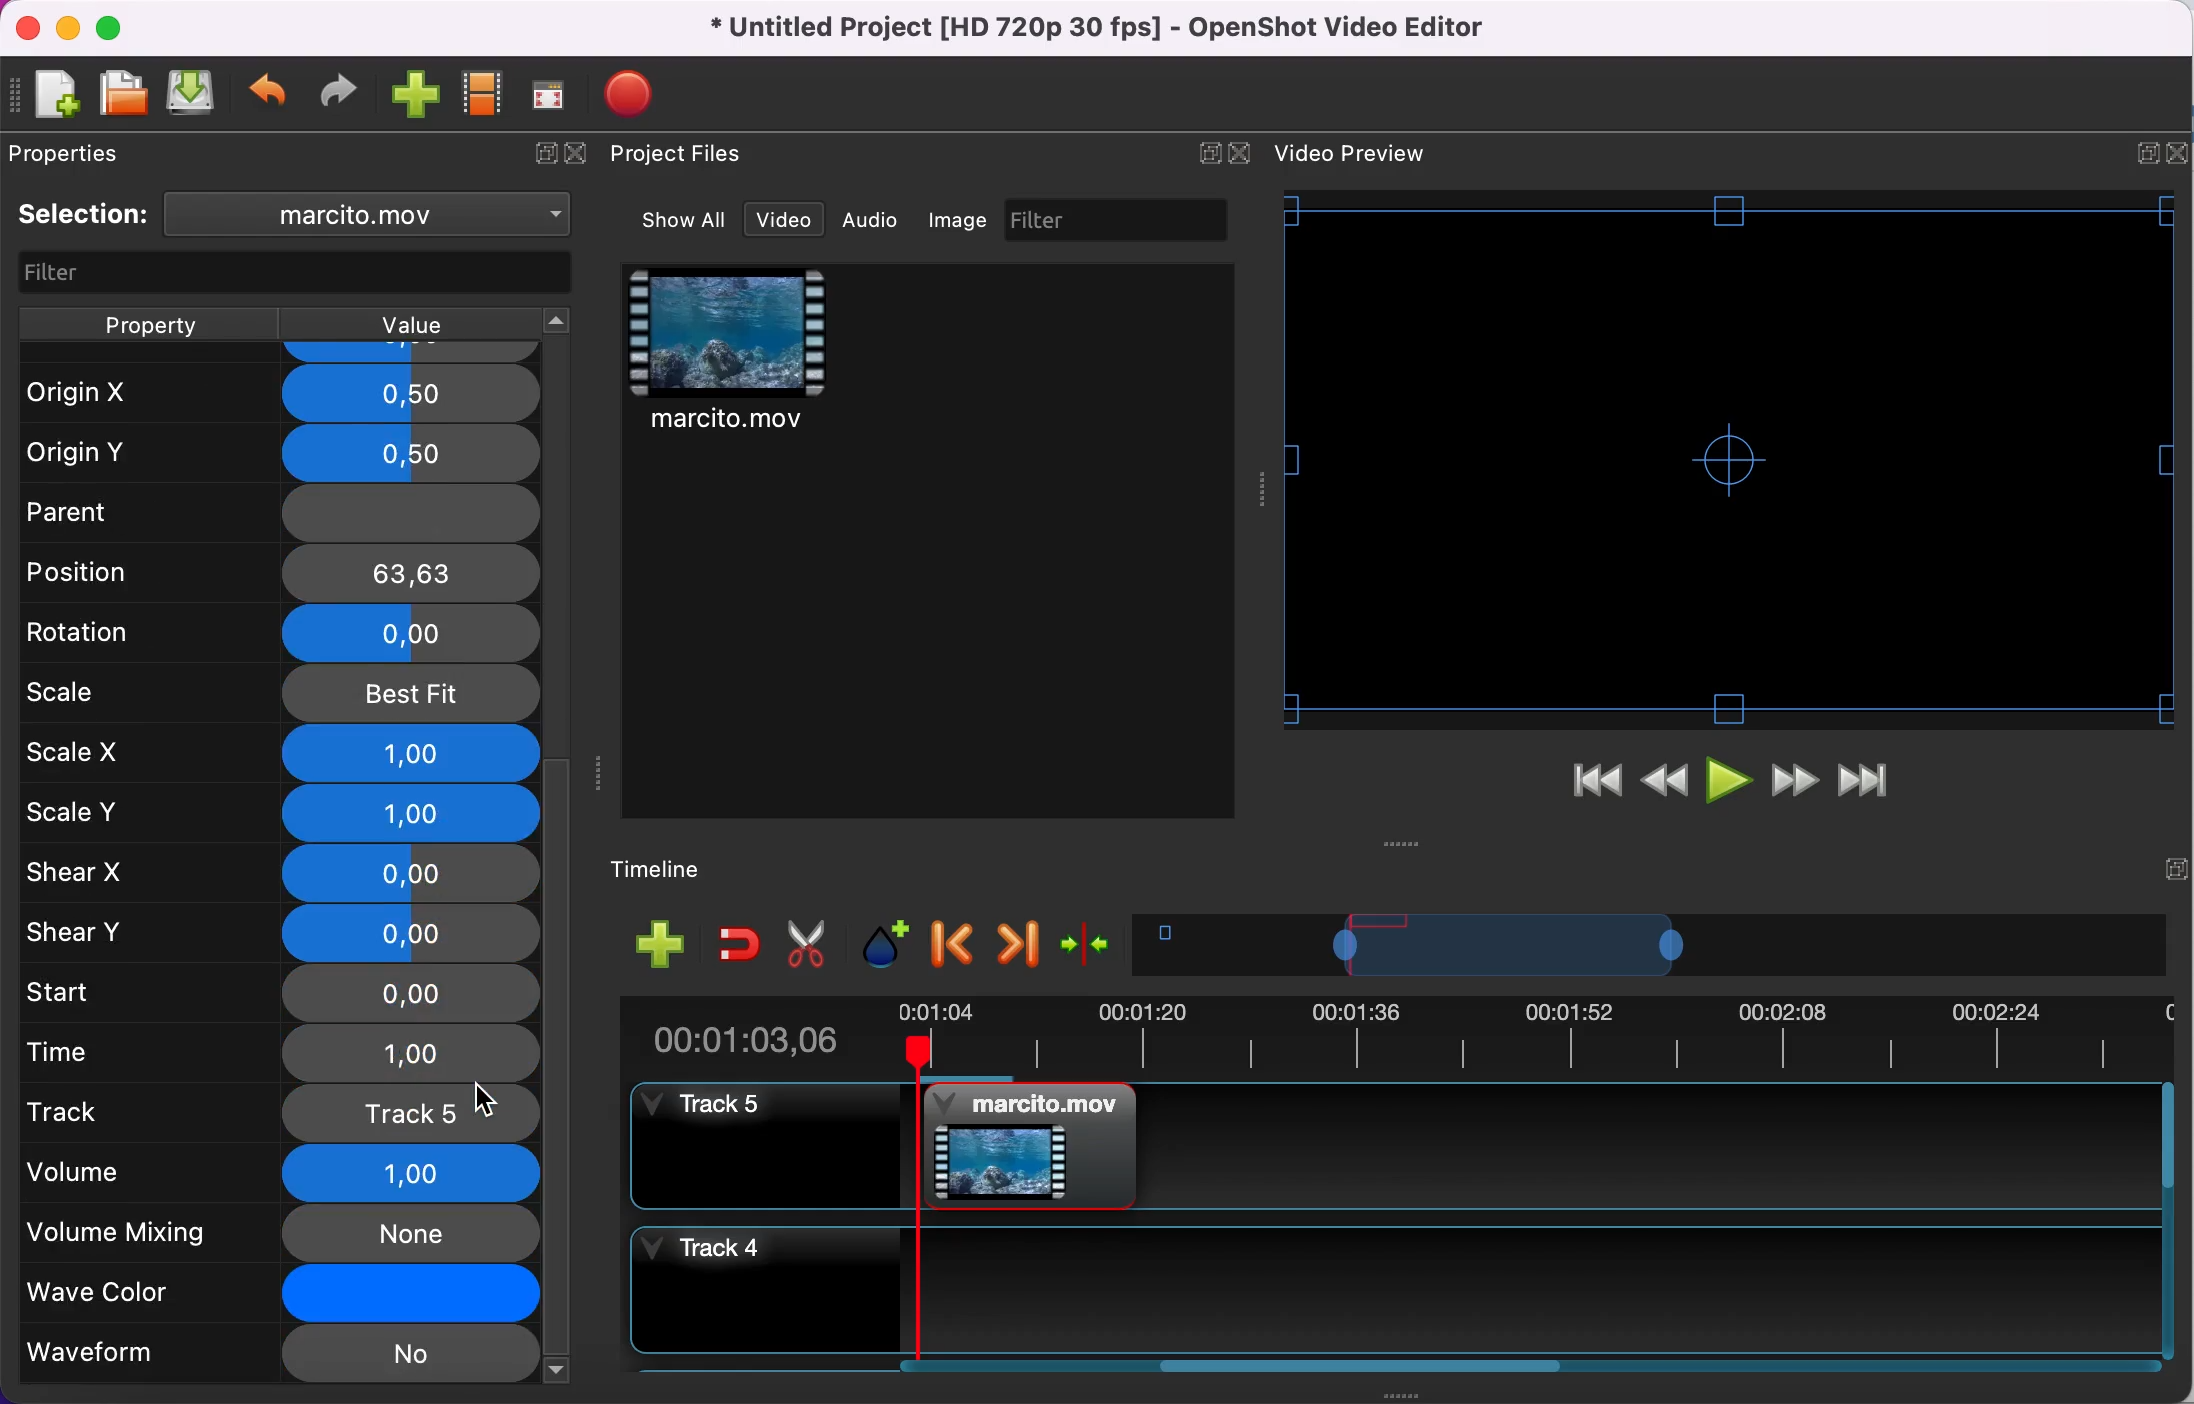  I want to click on Vertical slide bar, so click(2168, 1220).